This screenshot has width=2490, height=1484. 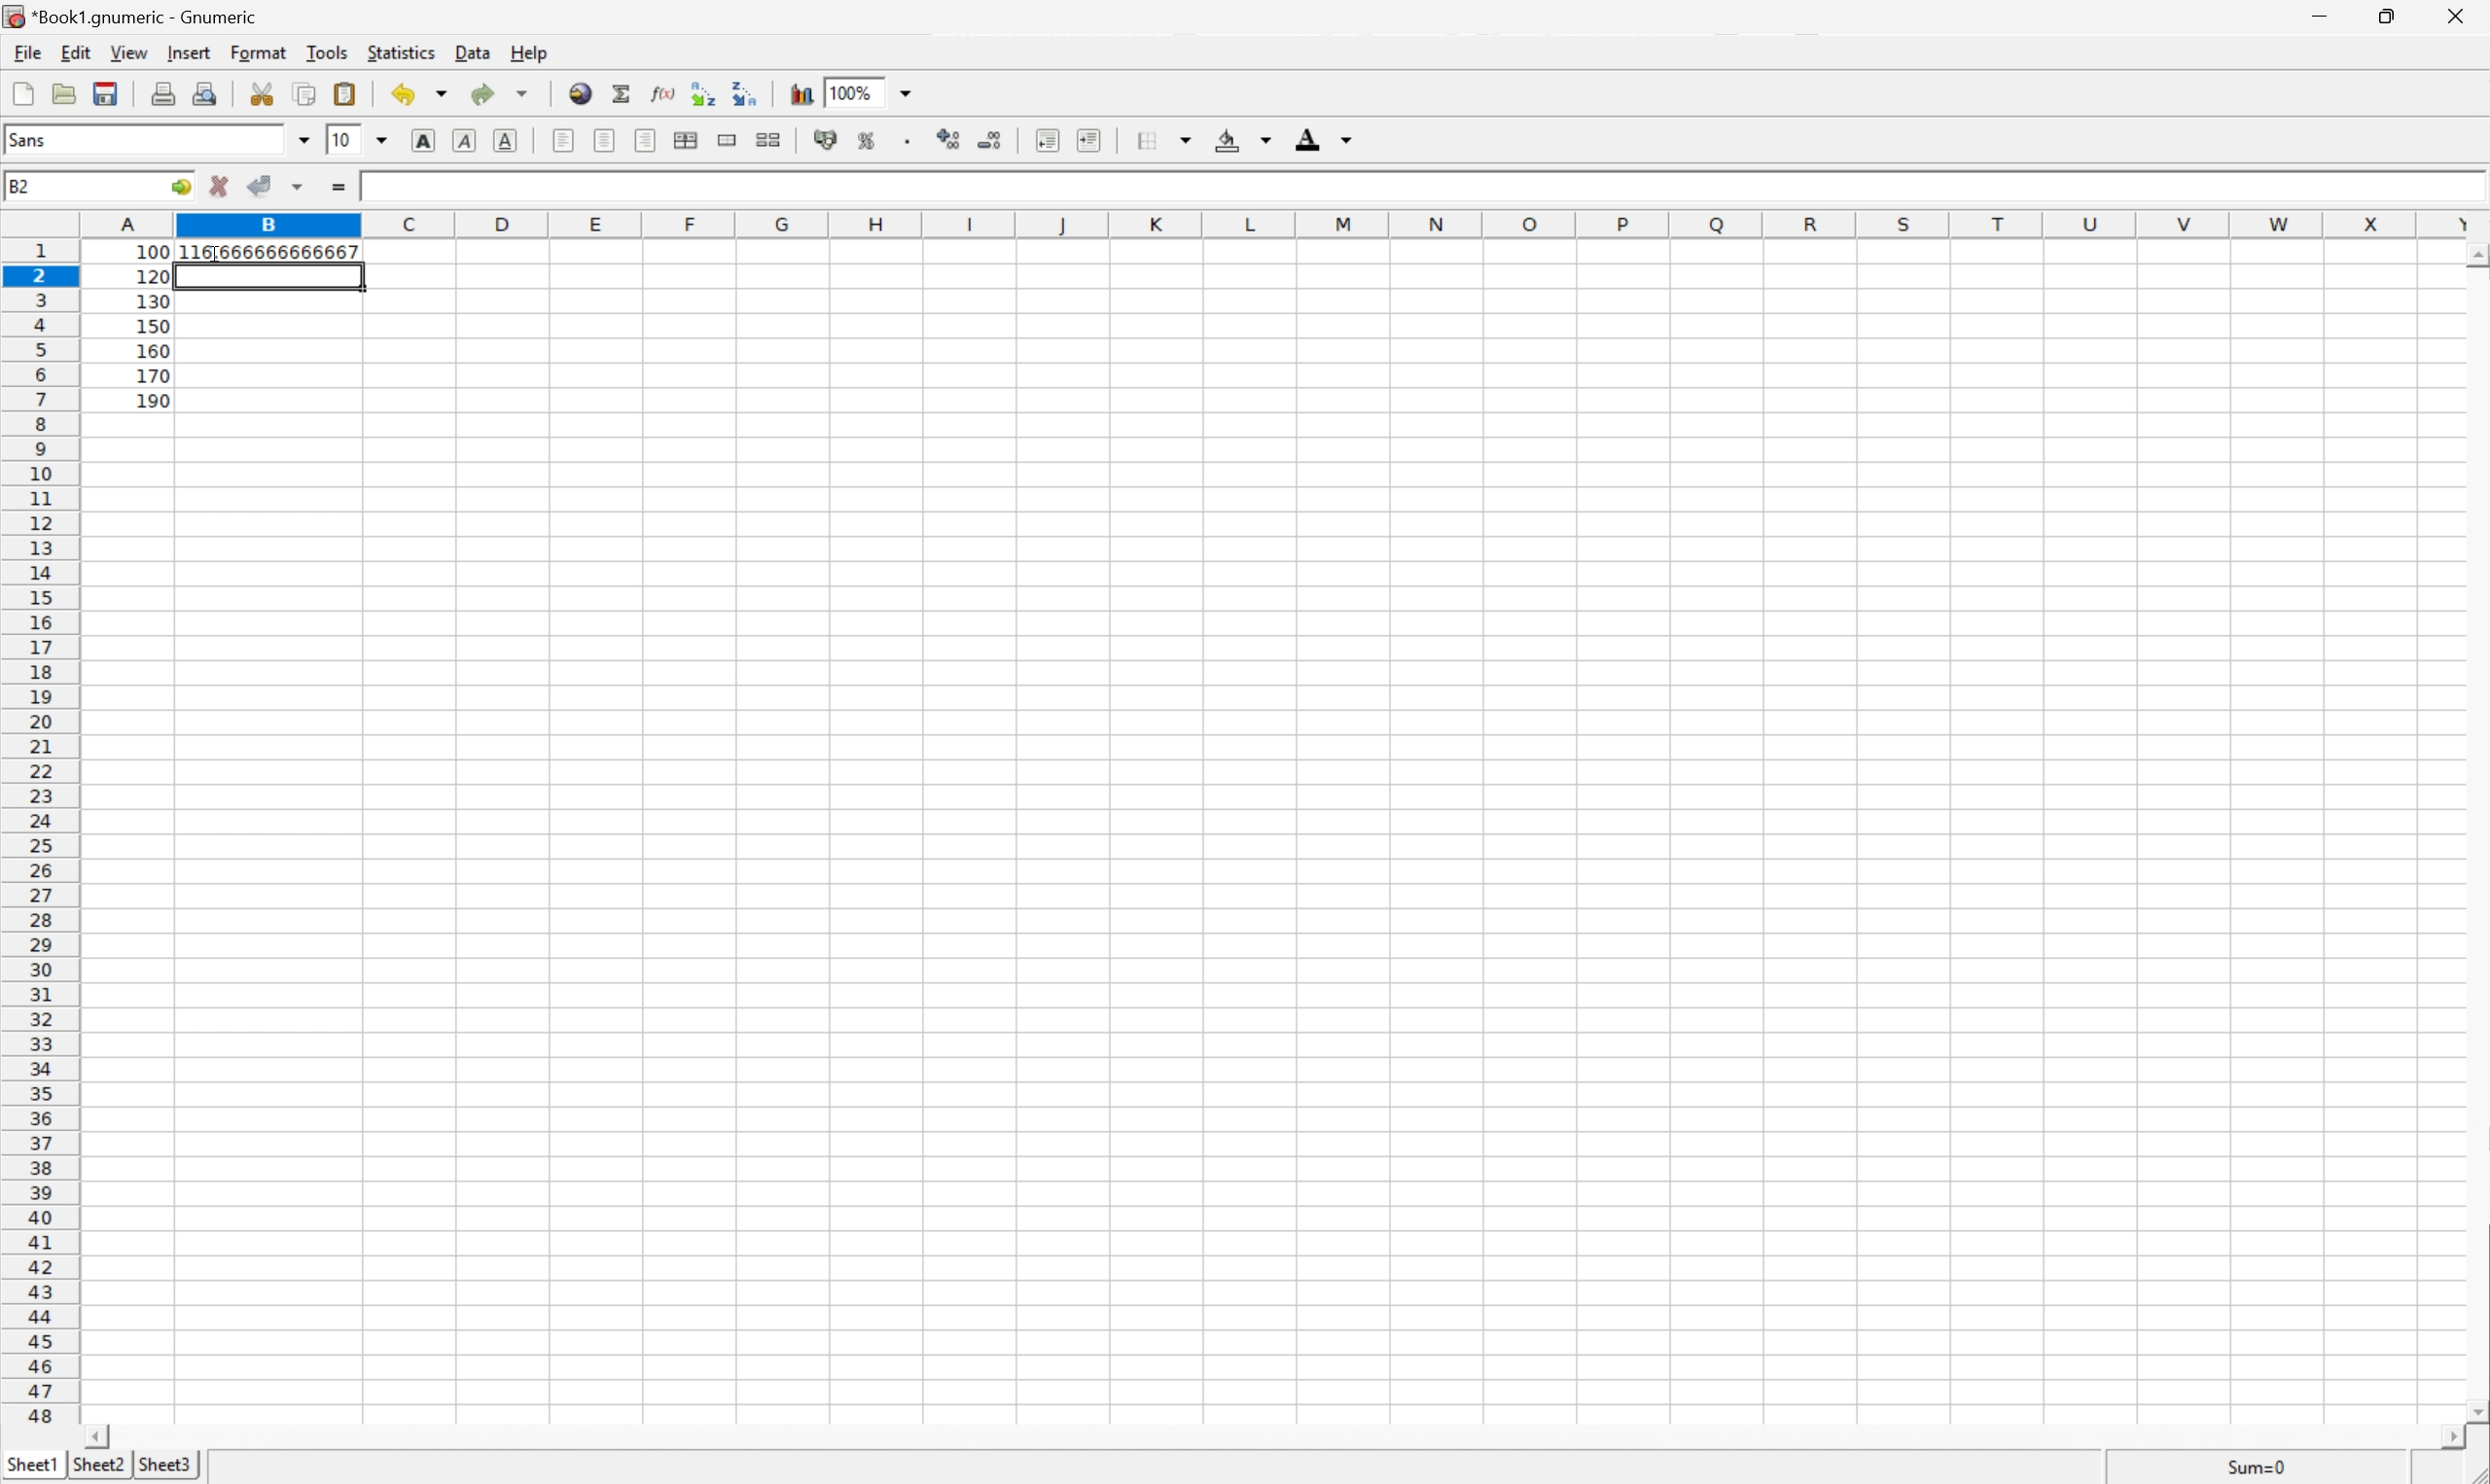 What do you see at coordinates (154, 348) in the screenshot?
I see `160` at bounding box center [154, 348].